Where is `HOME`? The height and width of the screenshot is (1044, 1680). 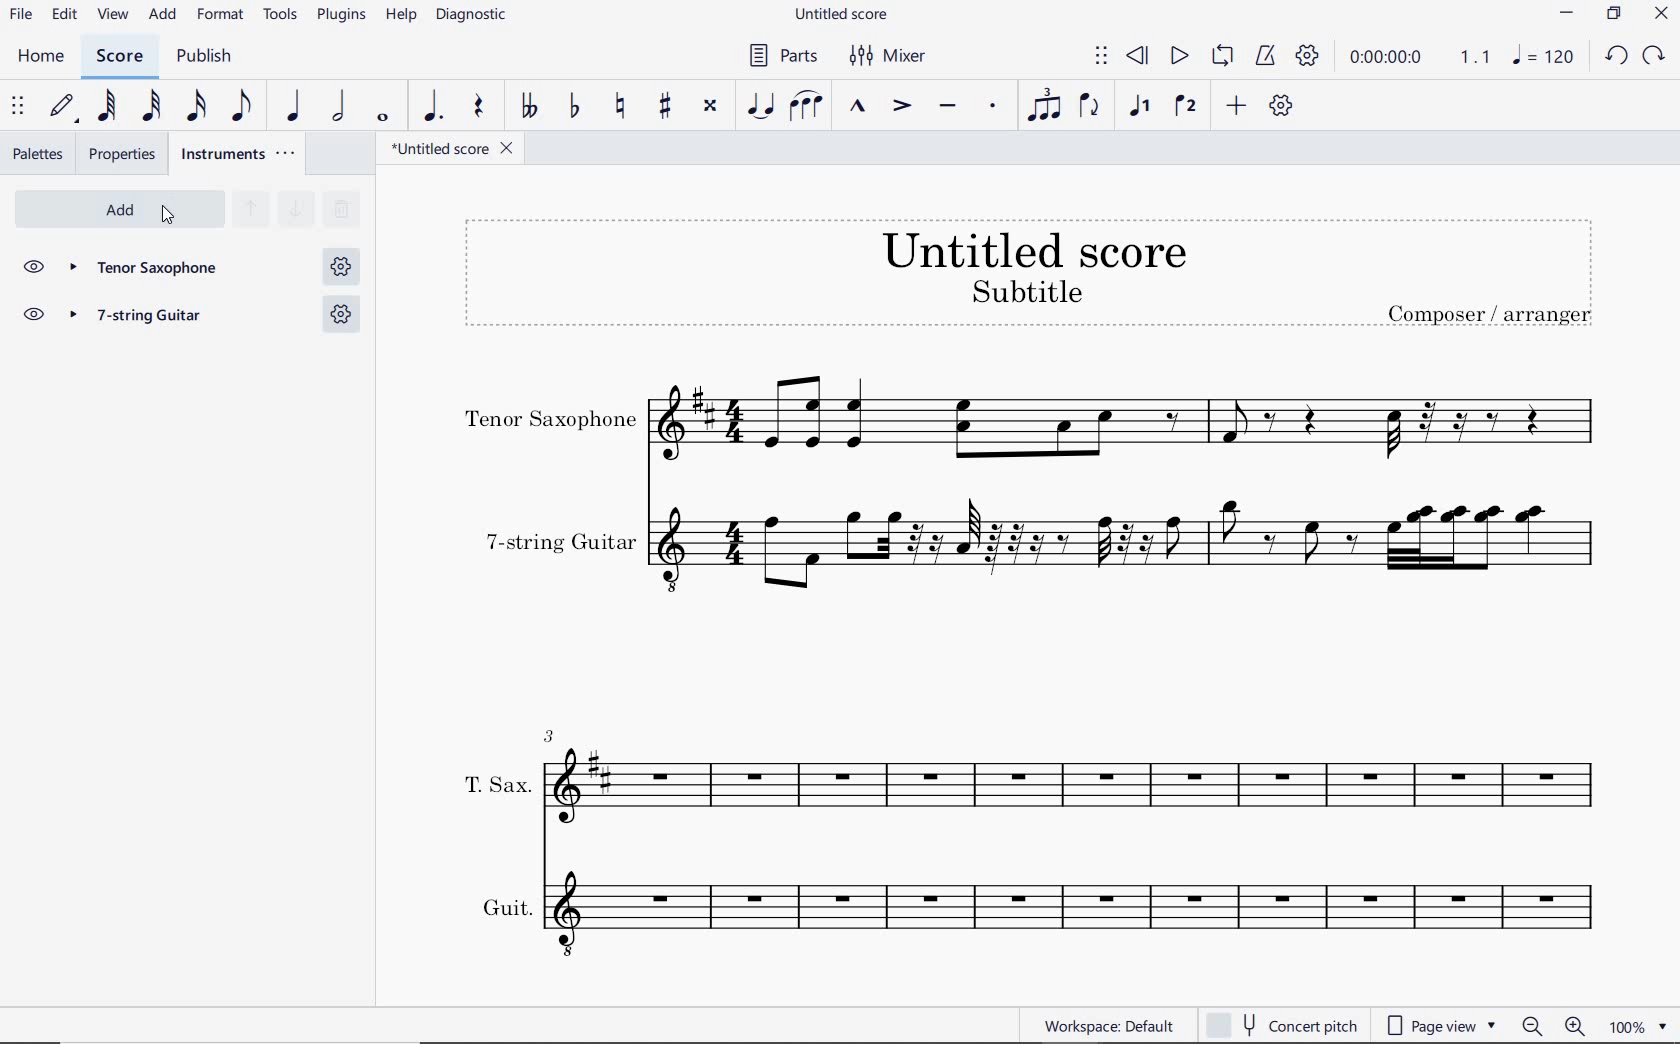 HOME is located at coordinates (42, 58).